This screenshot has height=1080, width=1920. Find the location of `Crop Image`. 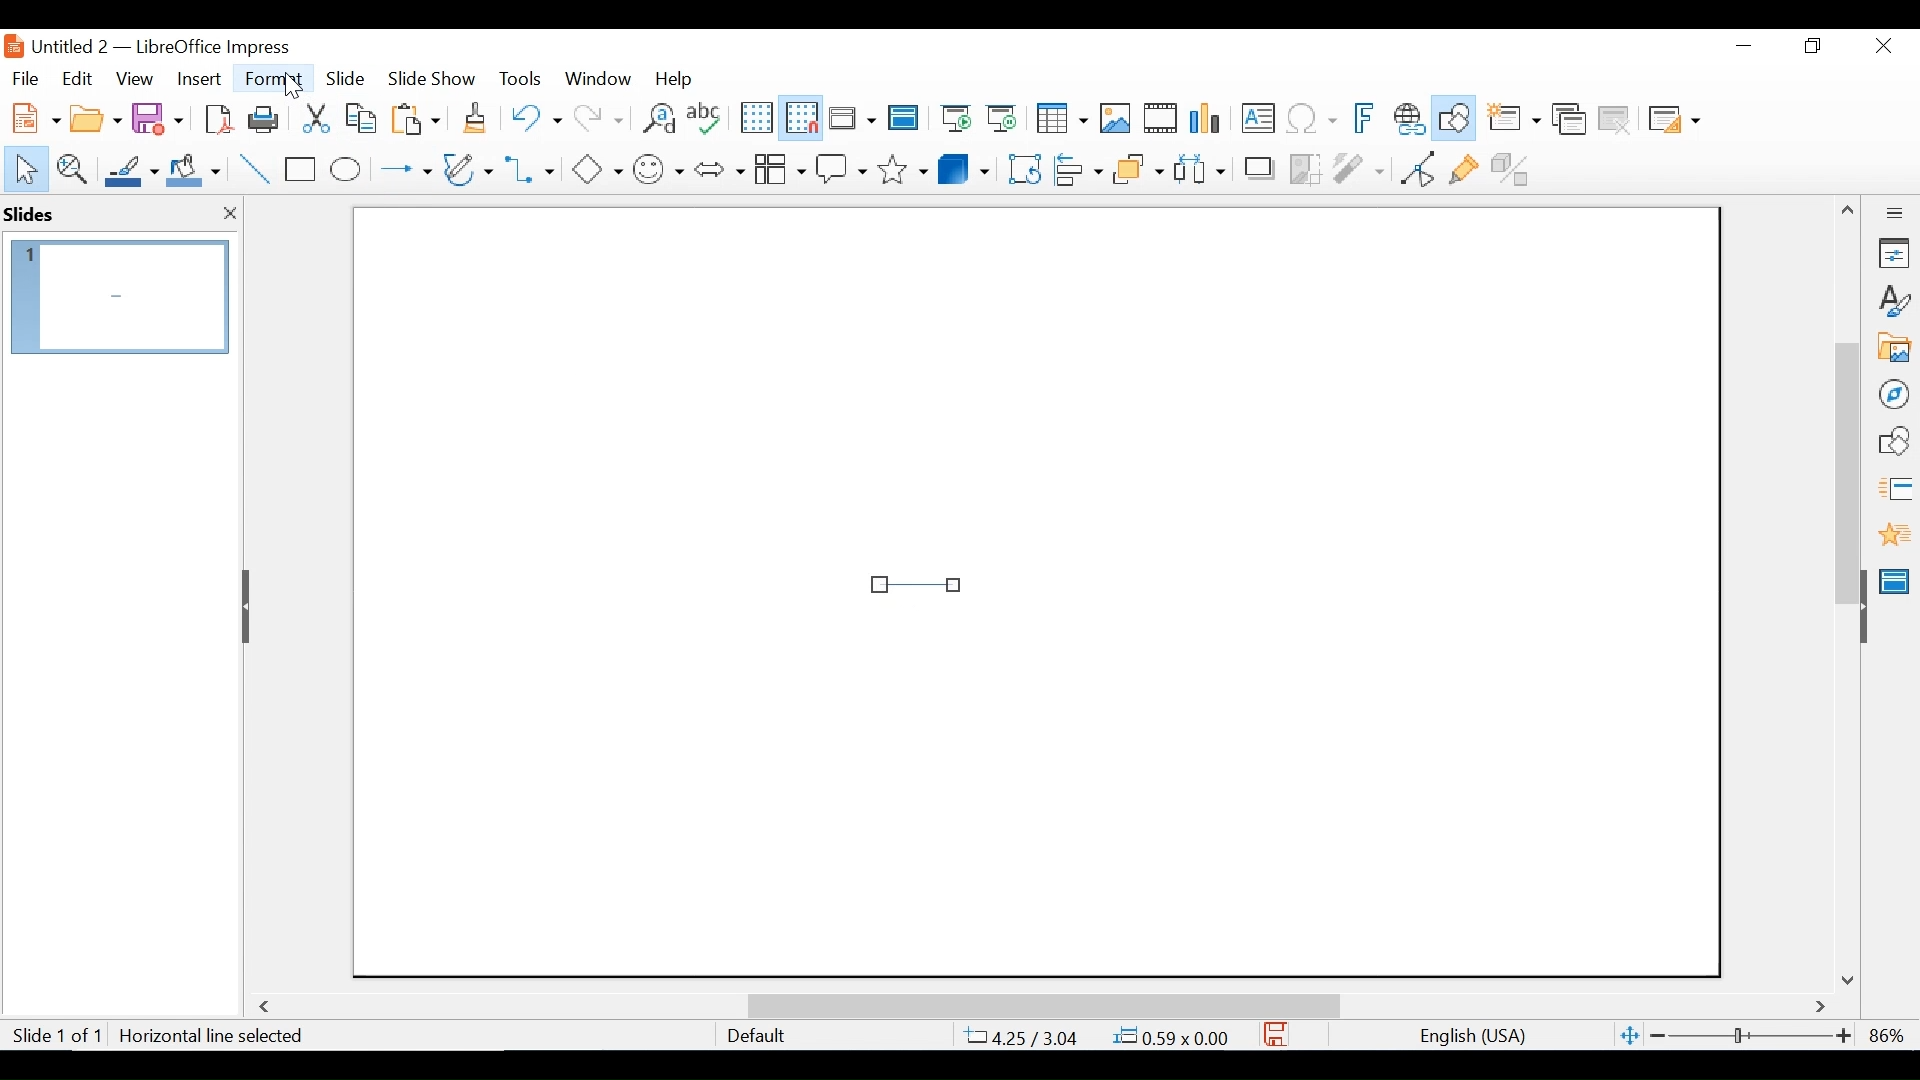

Crop Image is located at coordinates (1305, 167).